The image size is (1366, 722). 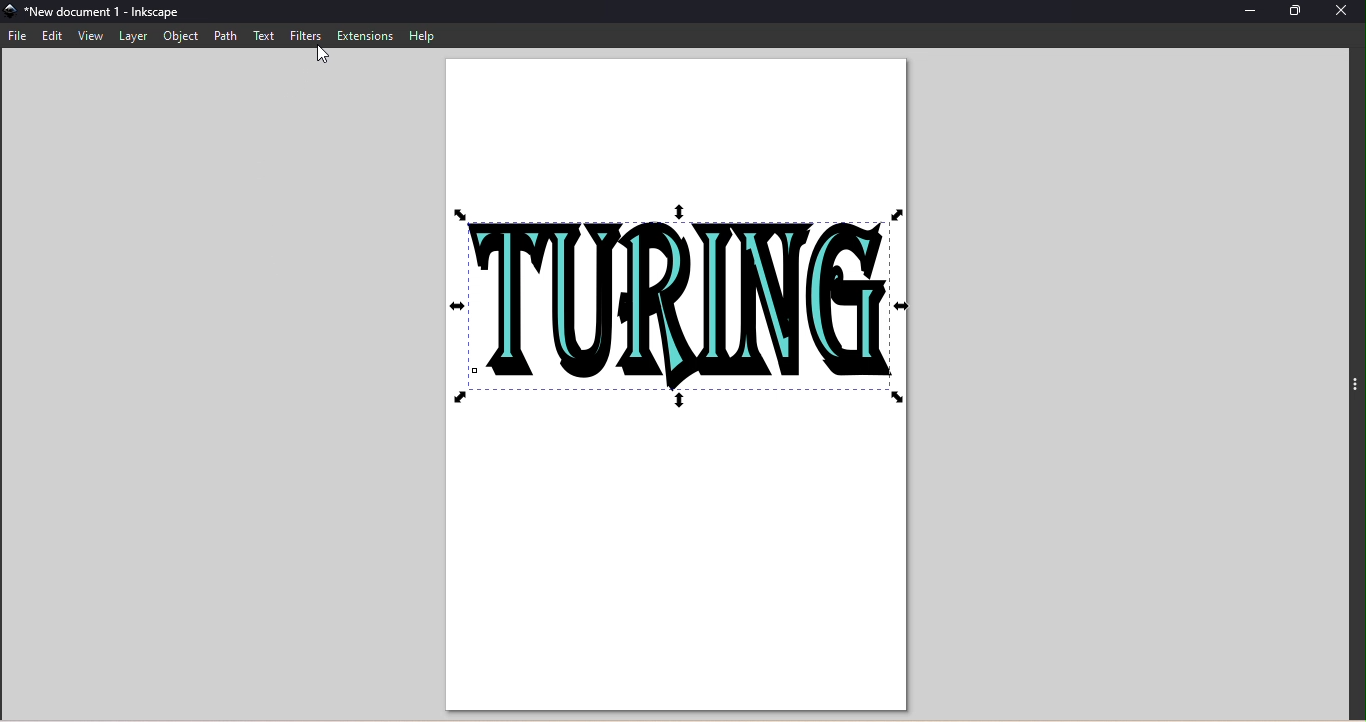 I want to click on Object, so click(x=176, y=37).